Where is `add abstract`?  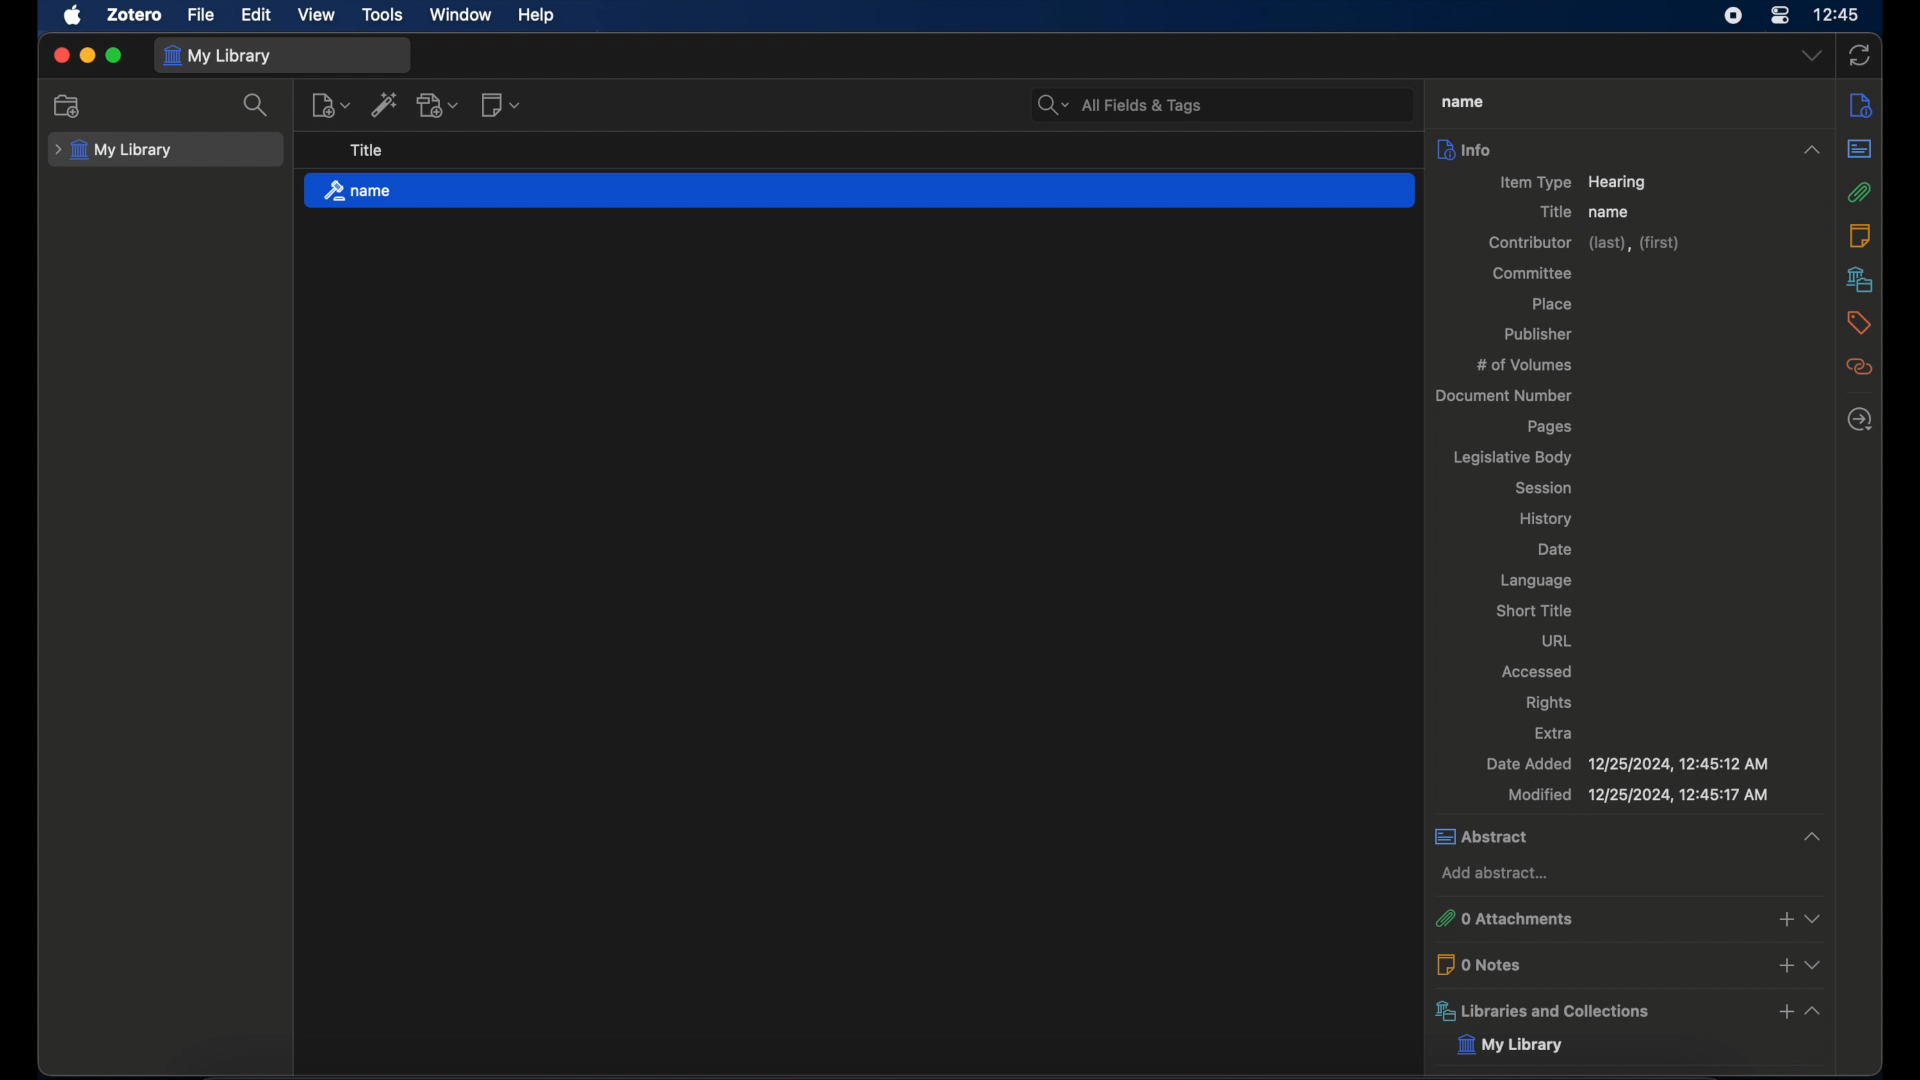 add abstract is located at coordinates (1495, 874).